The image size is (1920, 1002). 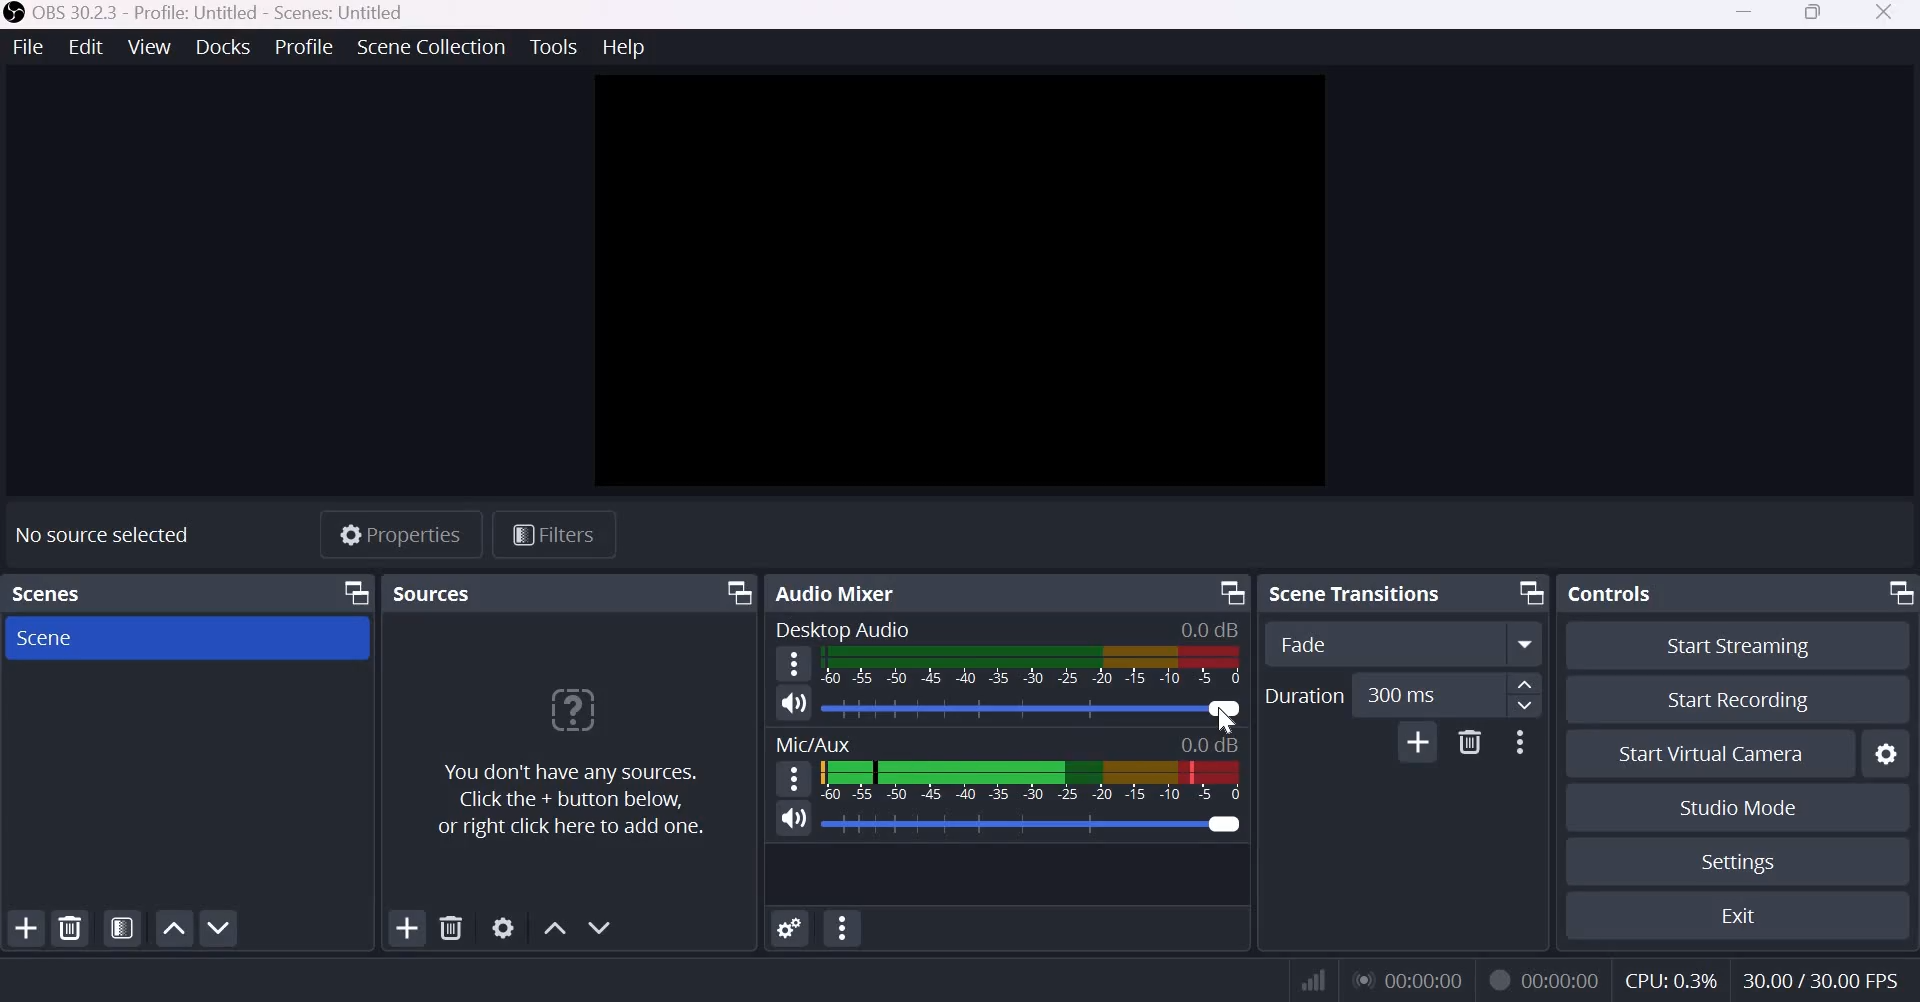 I want to click on Scene transitions, so click(x=1356, y=594).